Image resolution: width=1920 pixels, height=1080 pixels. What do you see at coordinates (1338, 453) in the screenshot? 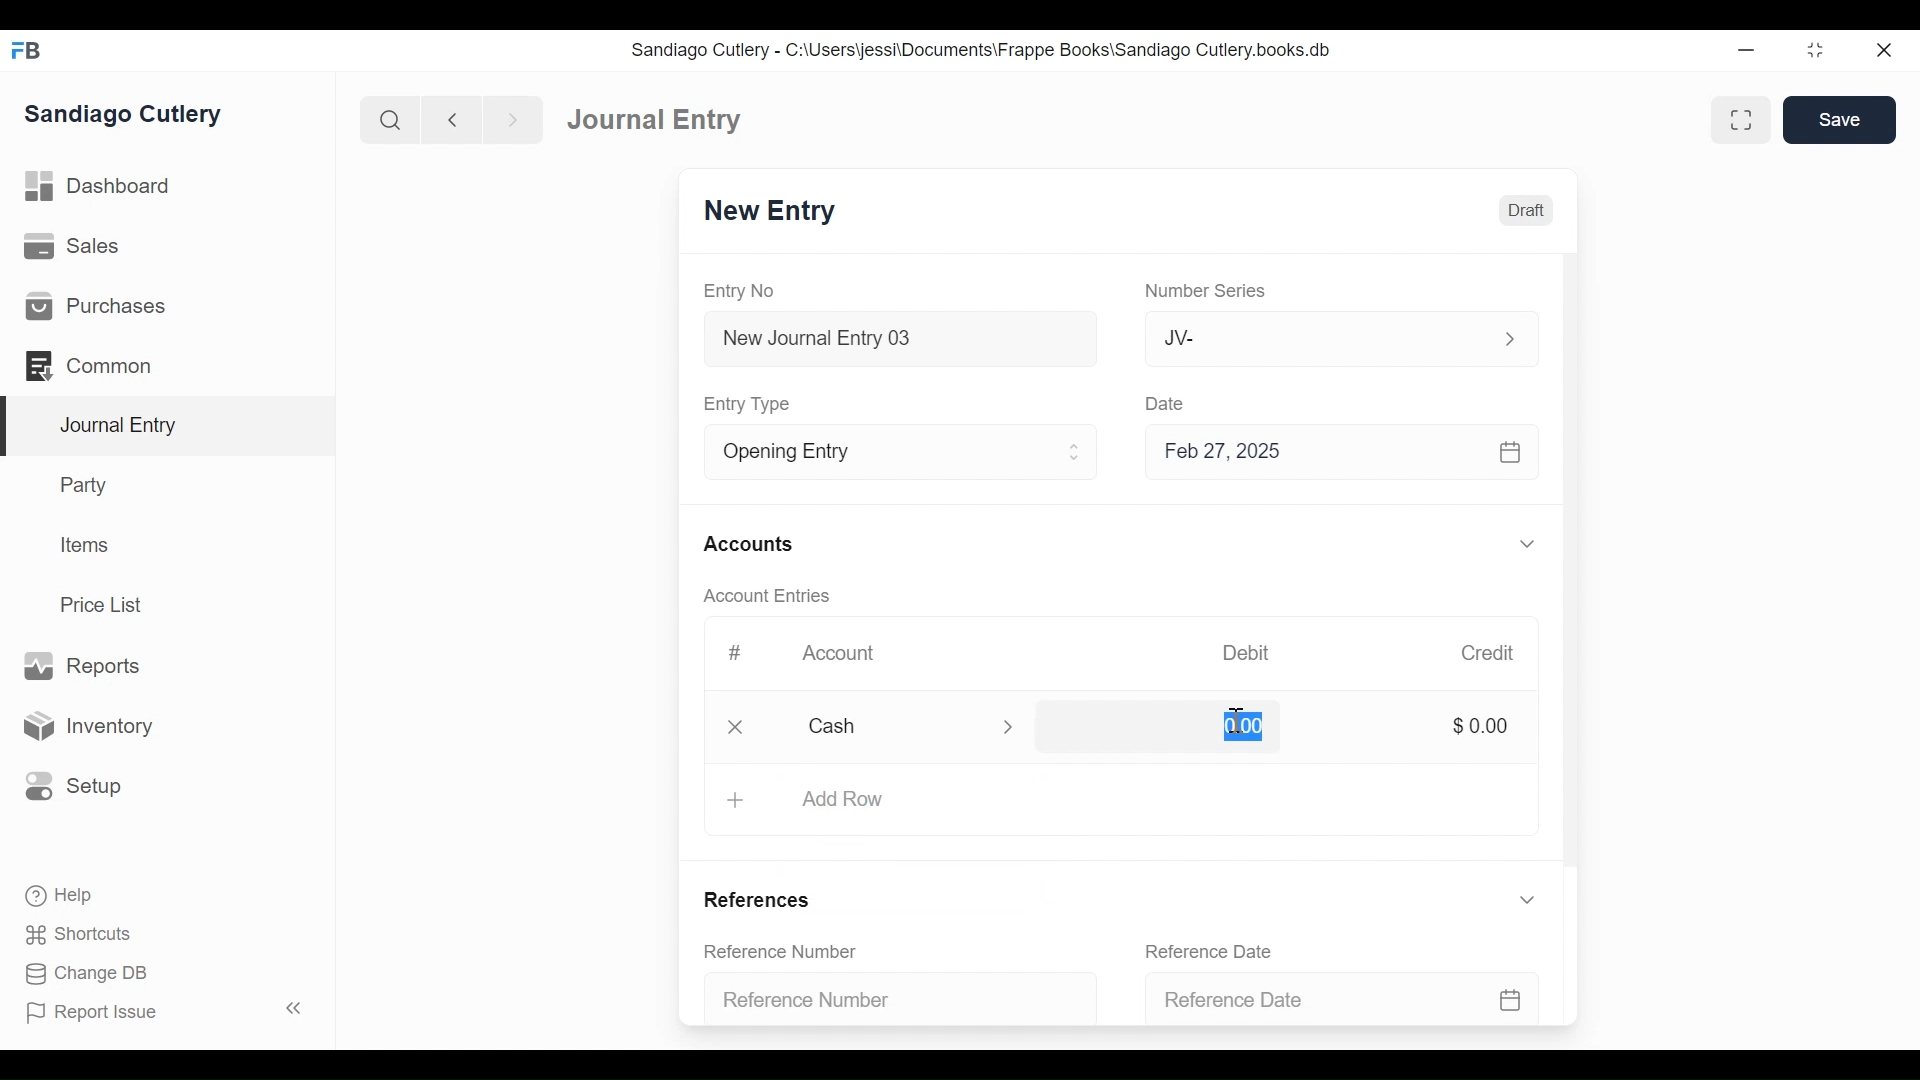
I see `Feb 27, 2025` at bounding box center [1338, 453].